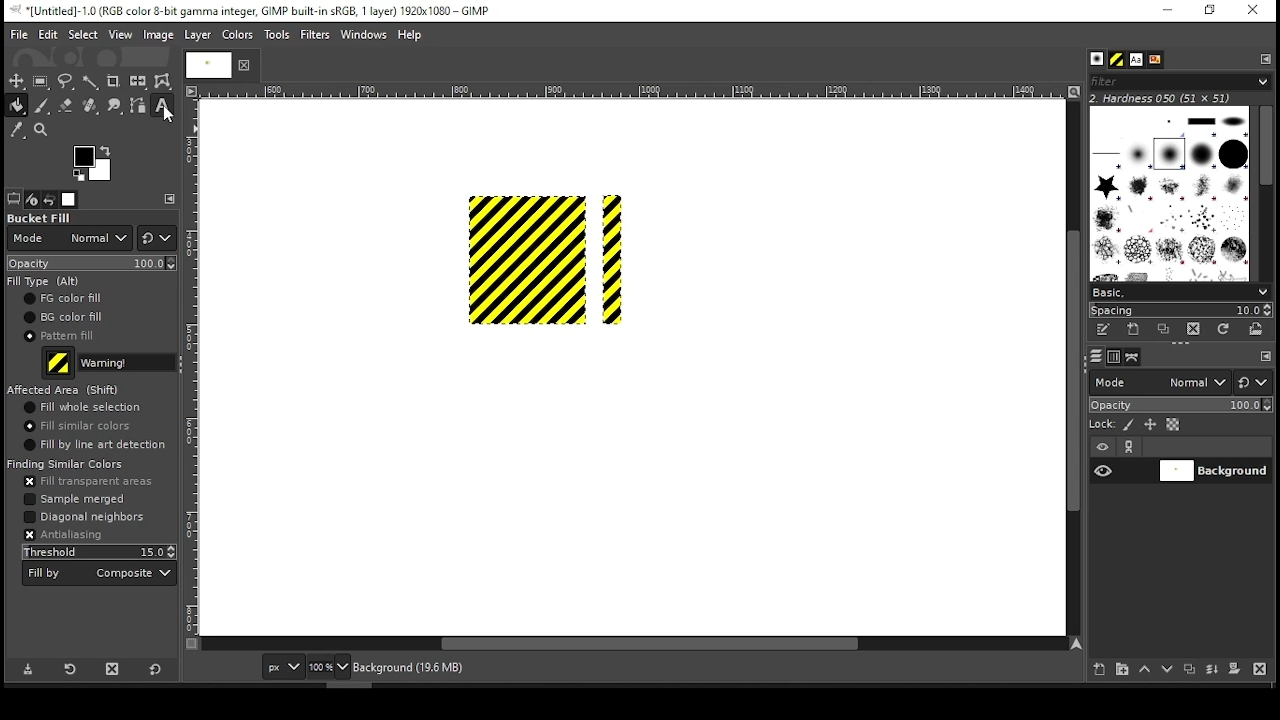  Describe the element at coordinates (72, 667) in the screenshot. I see `restore tool preset` at that location.